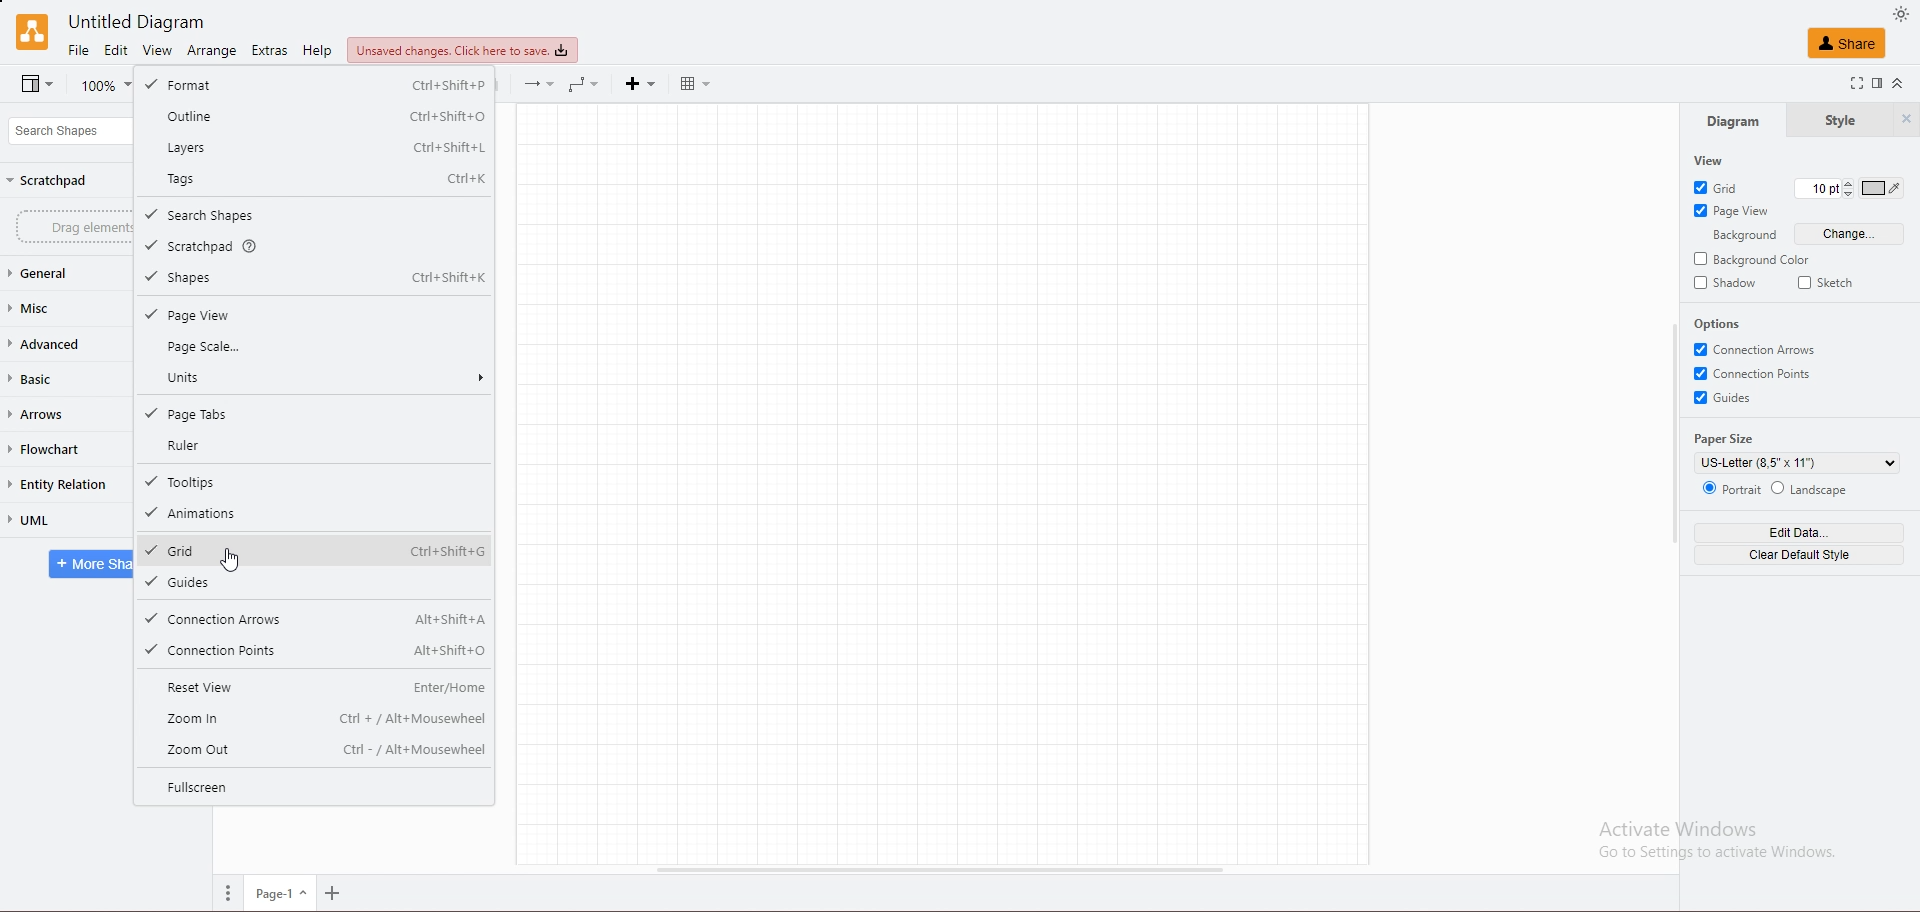  I want to click on outline            Ctrl+Shift+O, so click(314, 115).